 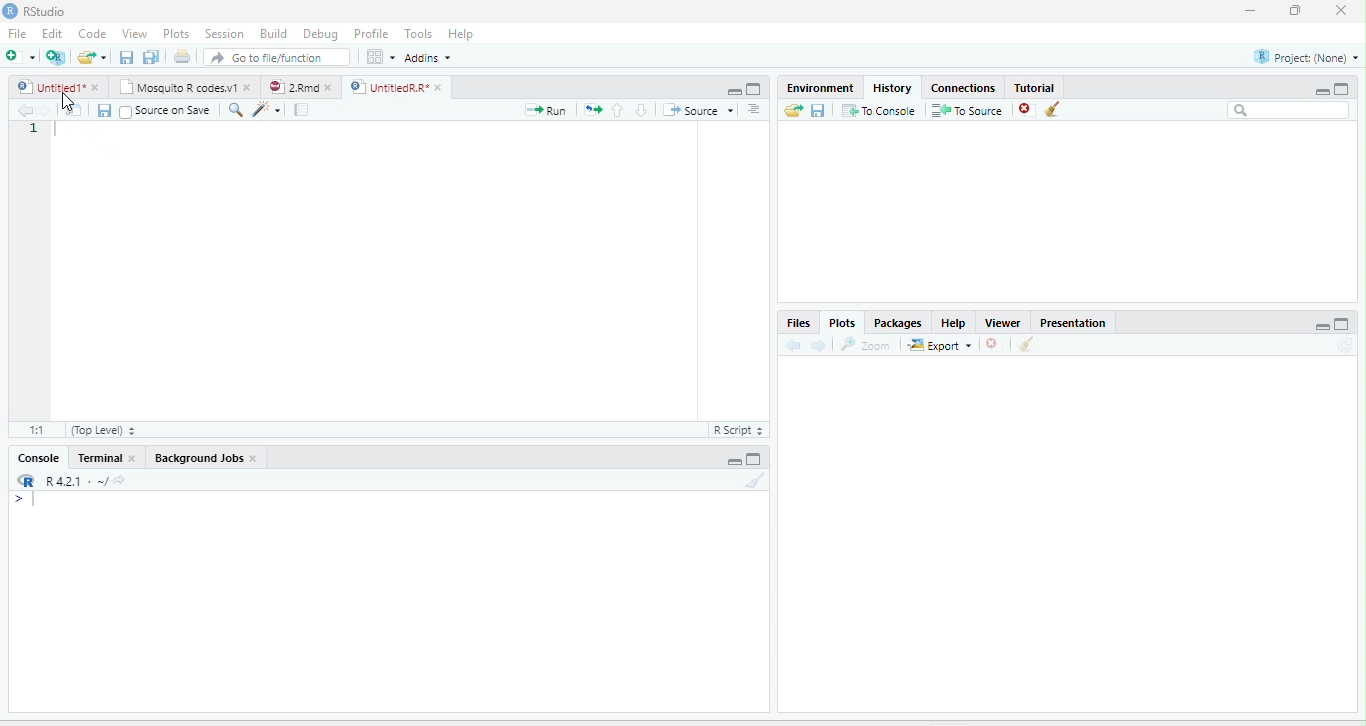 What do you see at coordinates (1073, 321) in the screenshot?
I see `Presentation` at bounding box center [1073, 321].